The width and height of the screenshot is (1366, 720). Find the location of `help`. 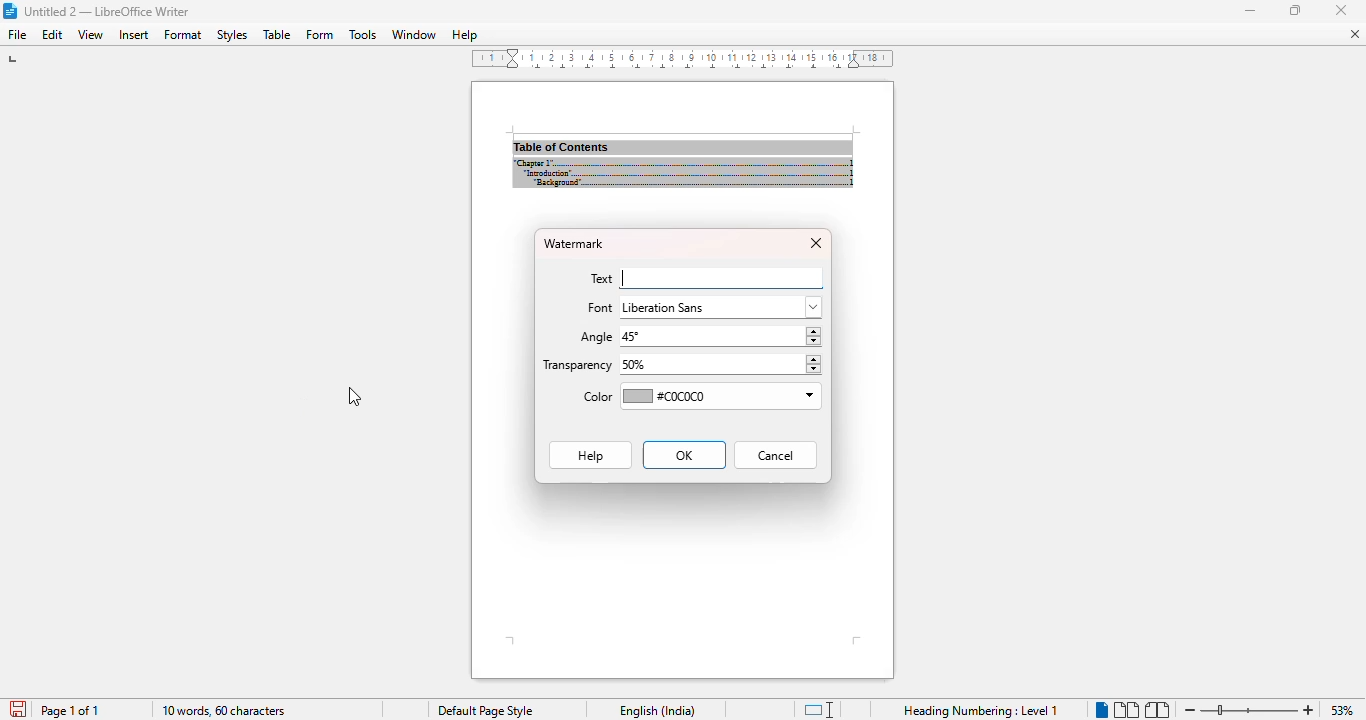

help is located at coordinates (465, 34).